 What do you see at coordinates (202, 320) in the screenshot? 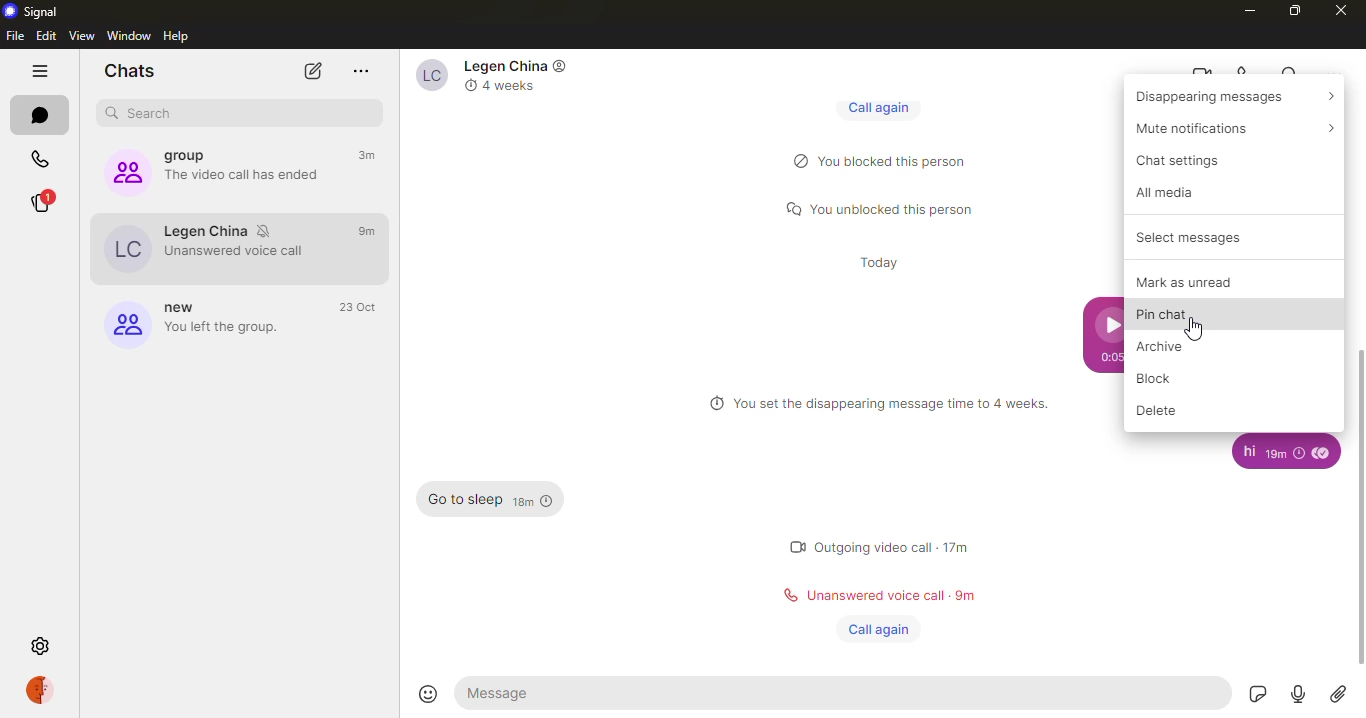
I see `group` at bounding box center [202, 320].